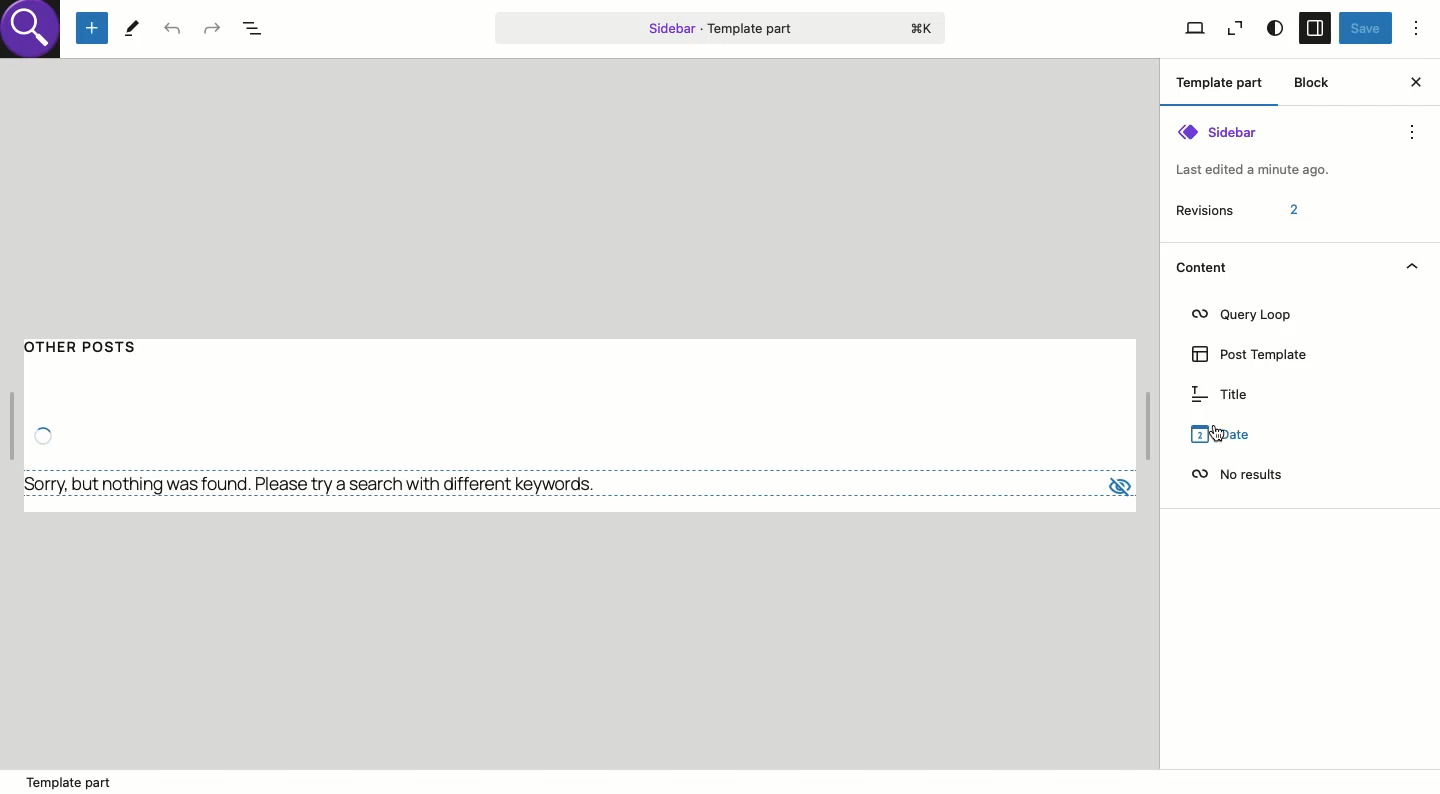  Describe the element at coordinates (1219, 433) in the screenshot. I see `cursor` at that location.